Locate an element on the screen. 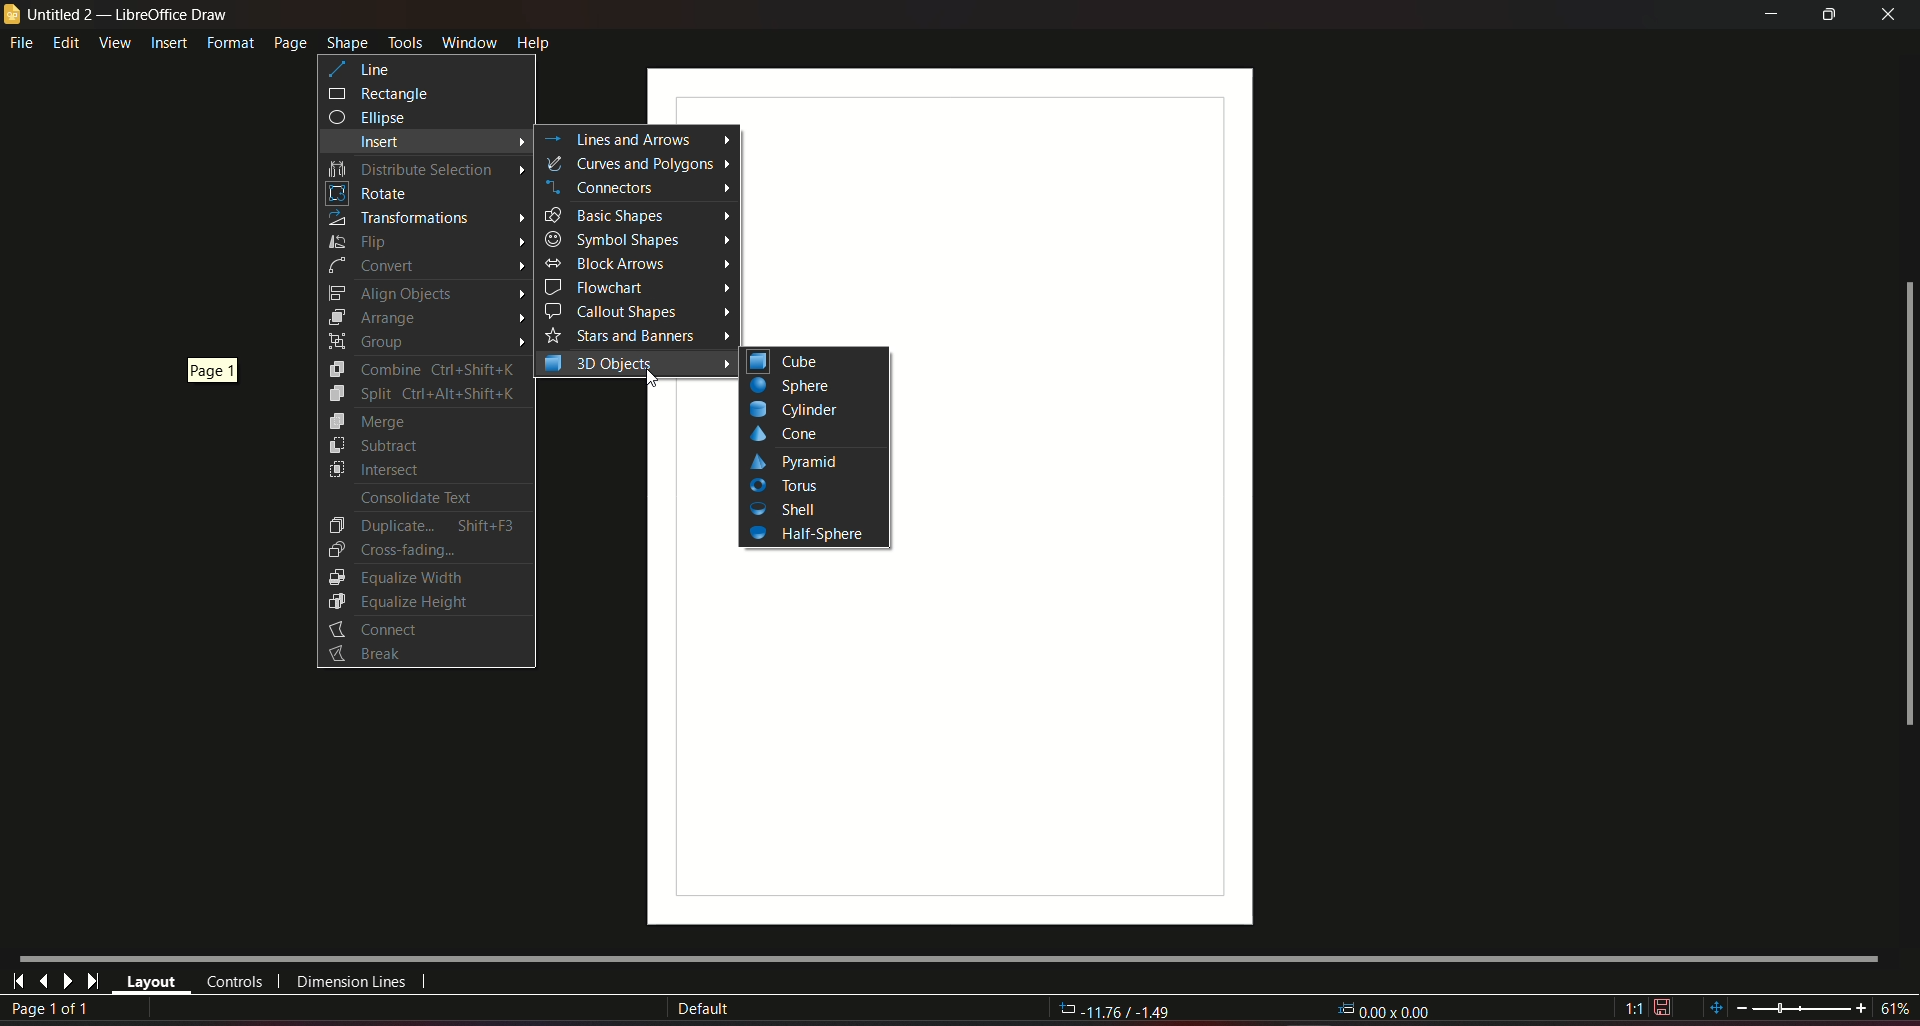 The image size is (1920, 1026). zoom is located at coordinates (1807, 1008).